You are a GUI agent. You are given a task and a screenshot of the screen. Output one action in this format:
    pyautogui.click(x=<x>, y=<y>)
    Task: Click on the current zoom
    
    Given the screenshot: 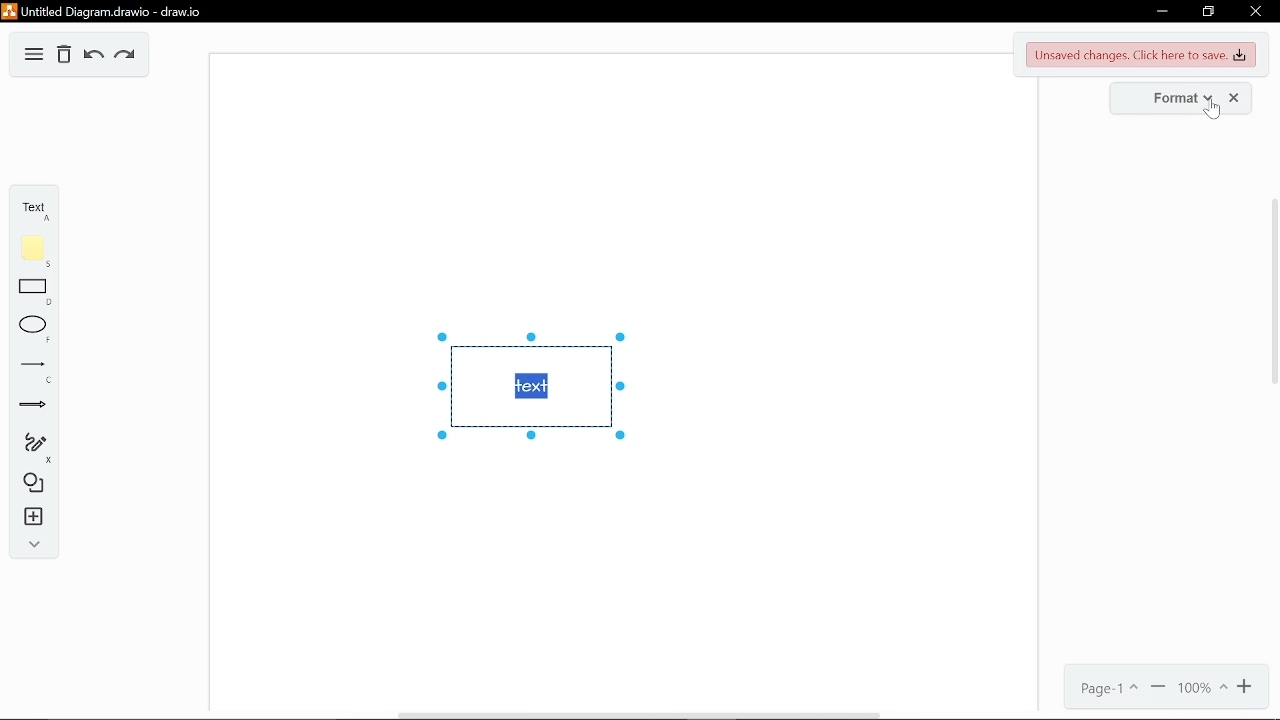 What is the action you would take?
    pyautogui.click(x=1202, y=689)
    